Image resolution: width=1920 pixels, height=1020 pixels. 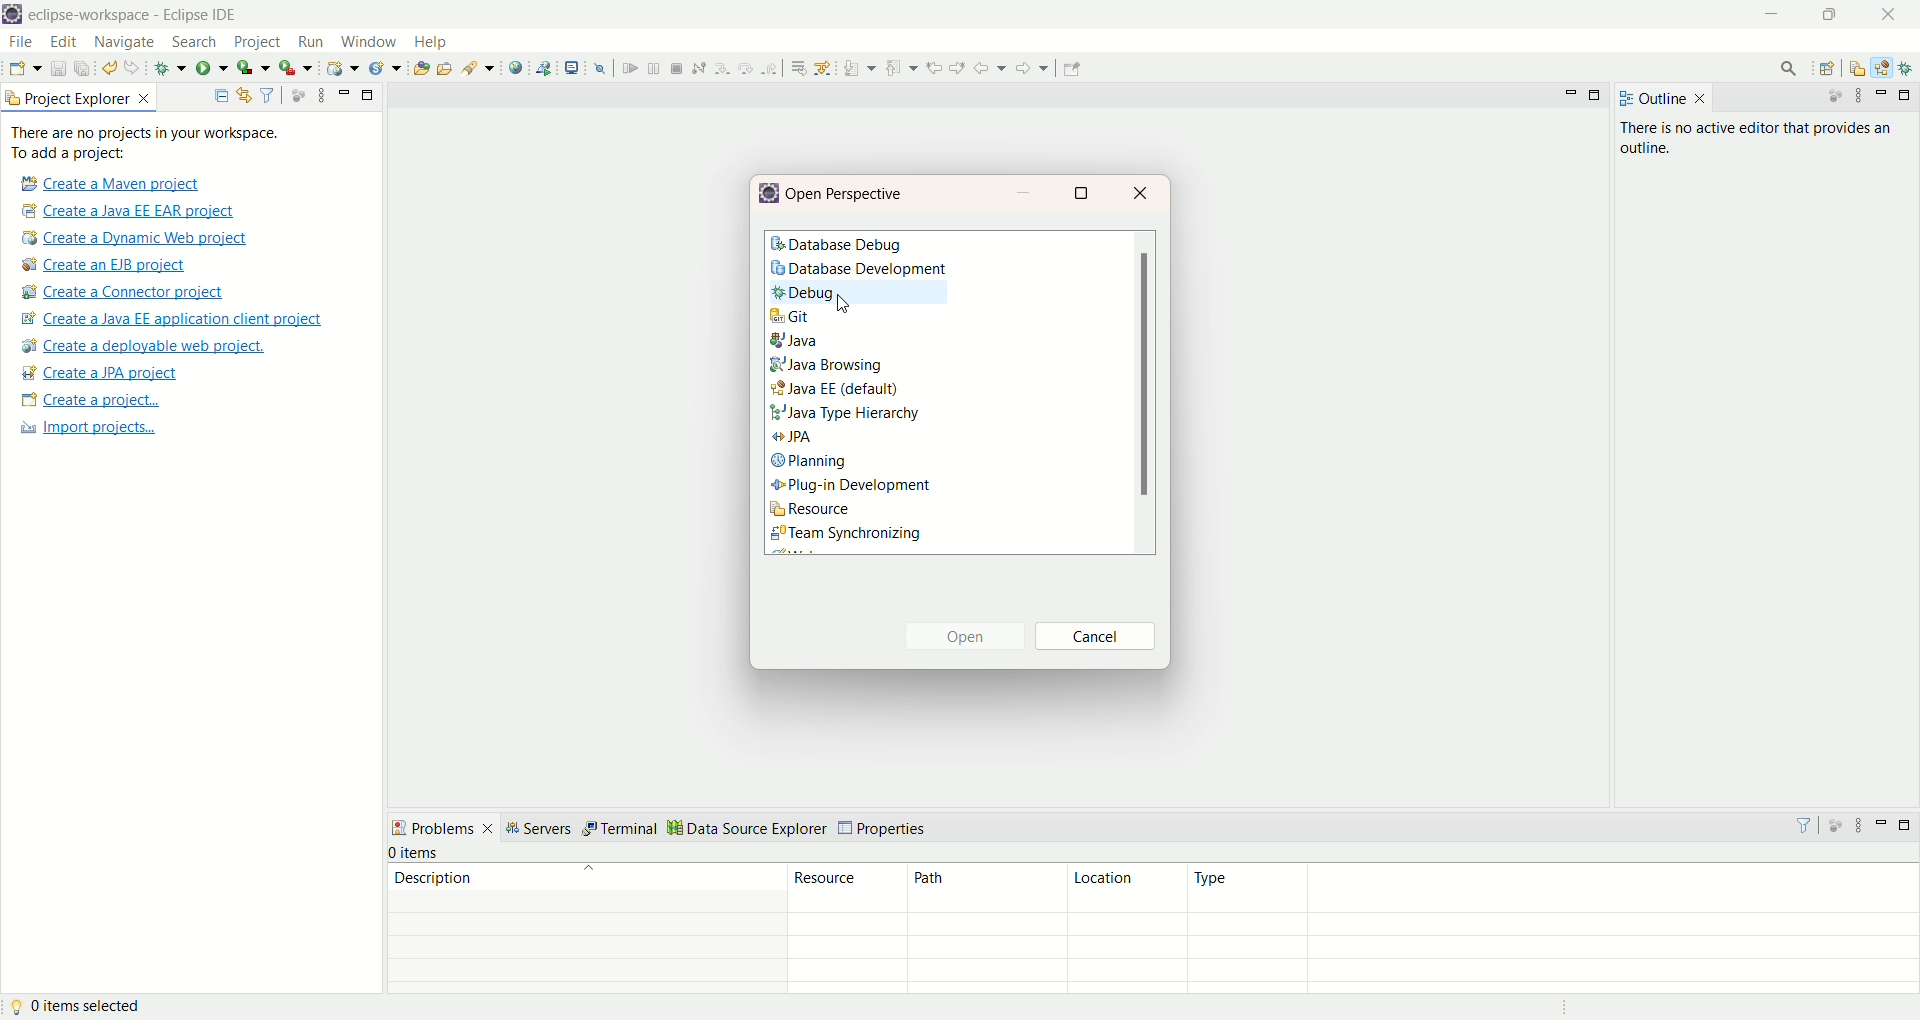 I want to click on step into, so click(x=721, y=68).